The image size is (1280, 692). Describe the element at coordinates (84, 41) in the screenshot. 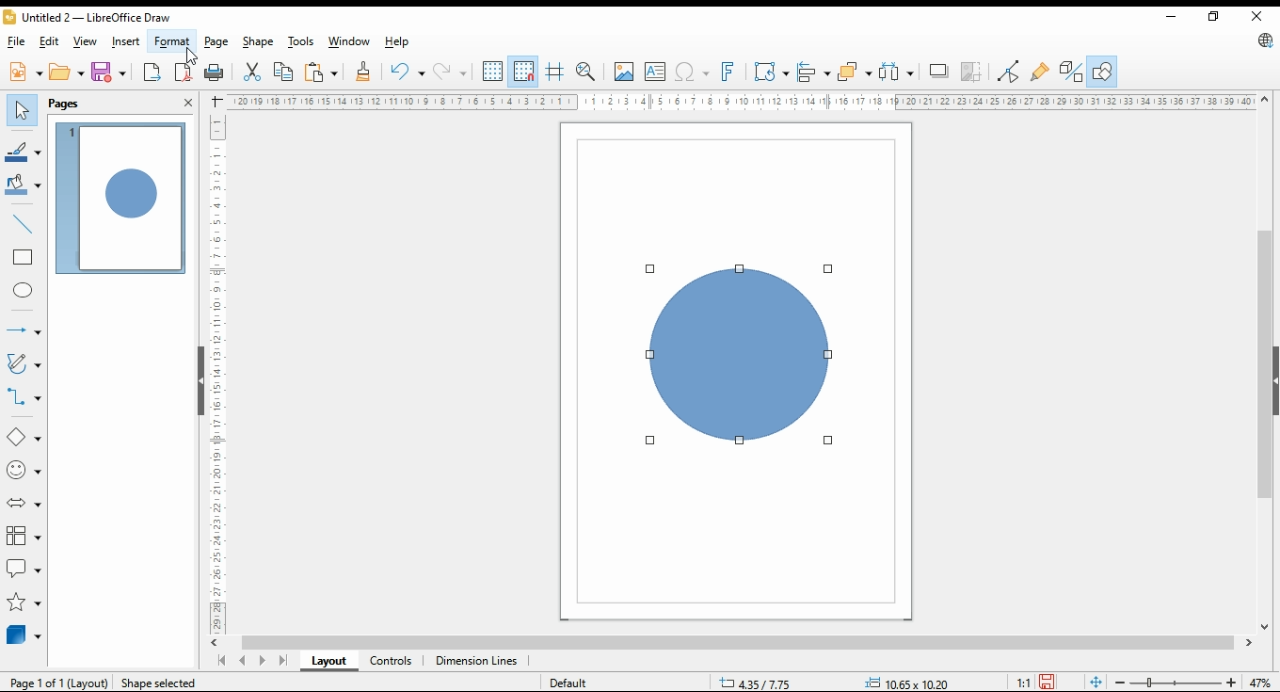

I see `view` at that location.